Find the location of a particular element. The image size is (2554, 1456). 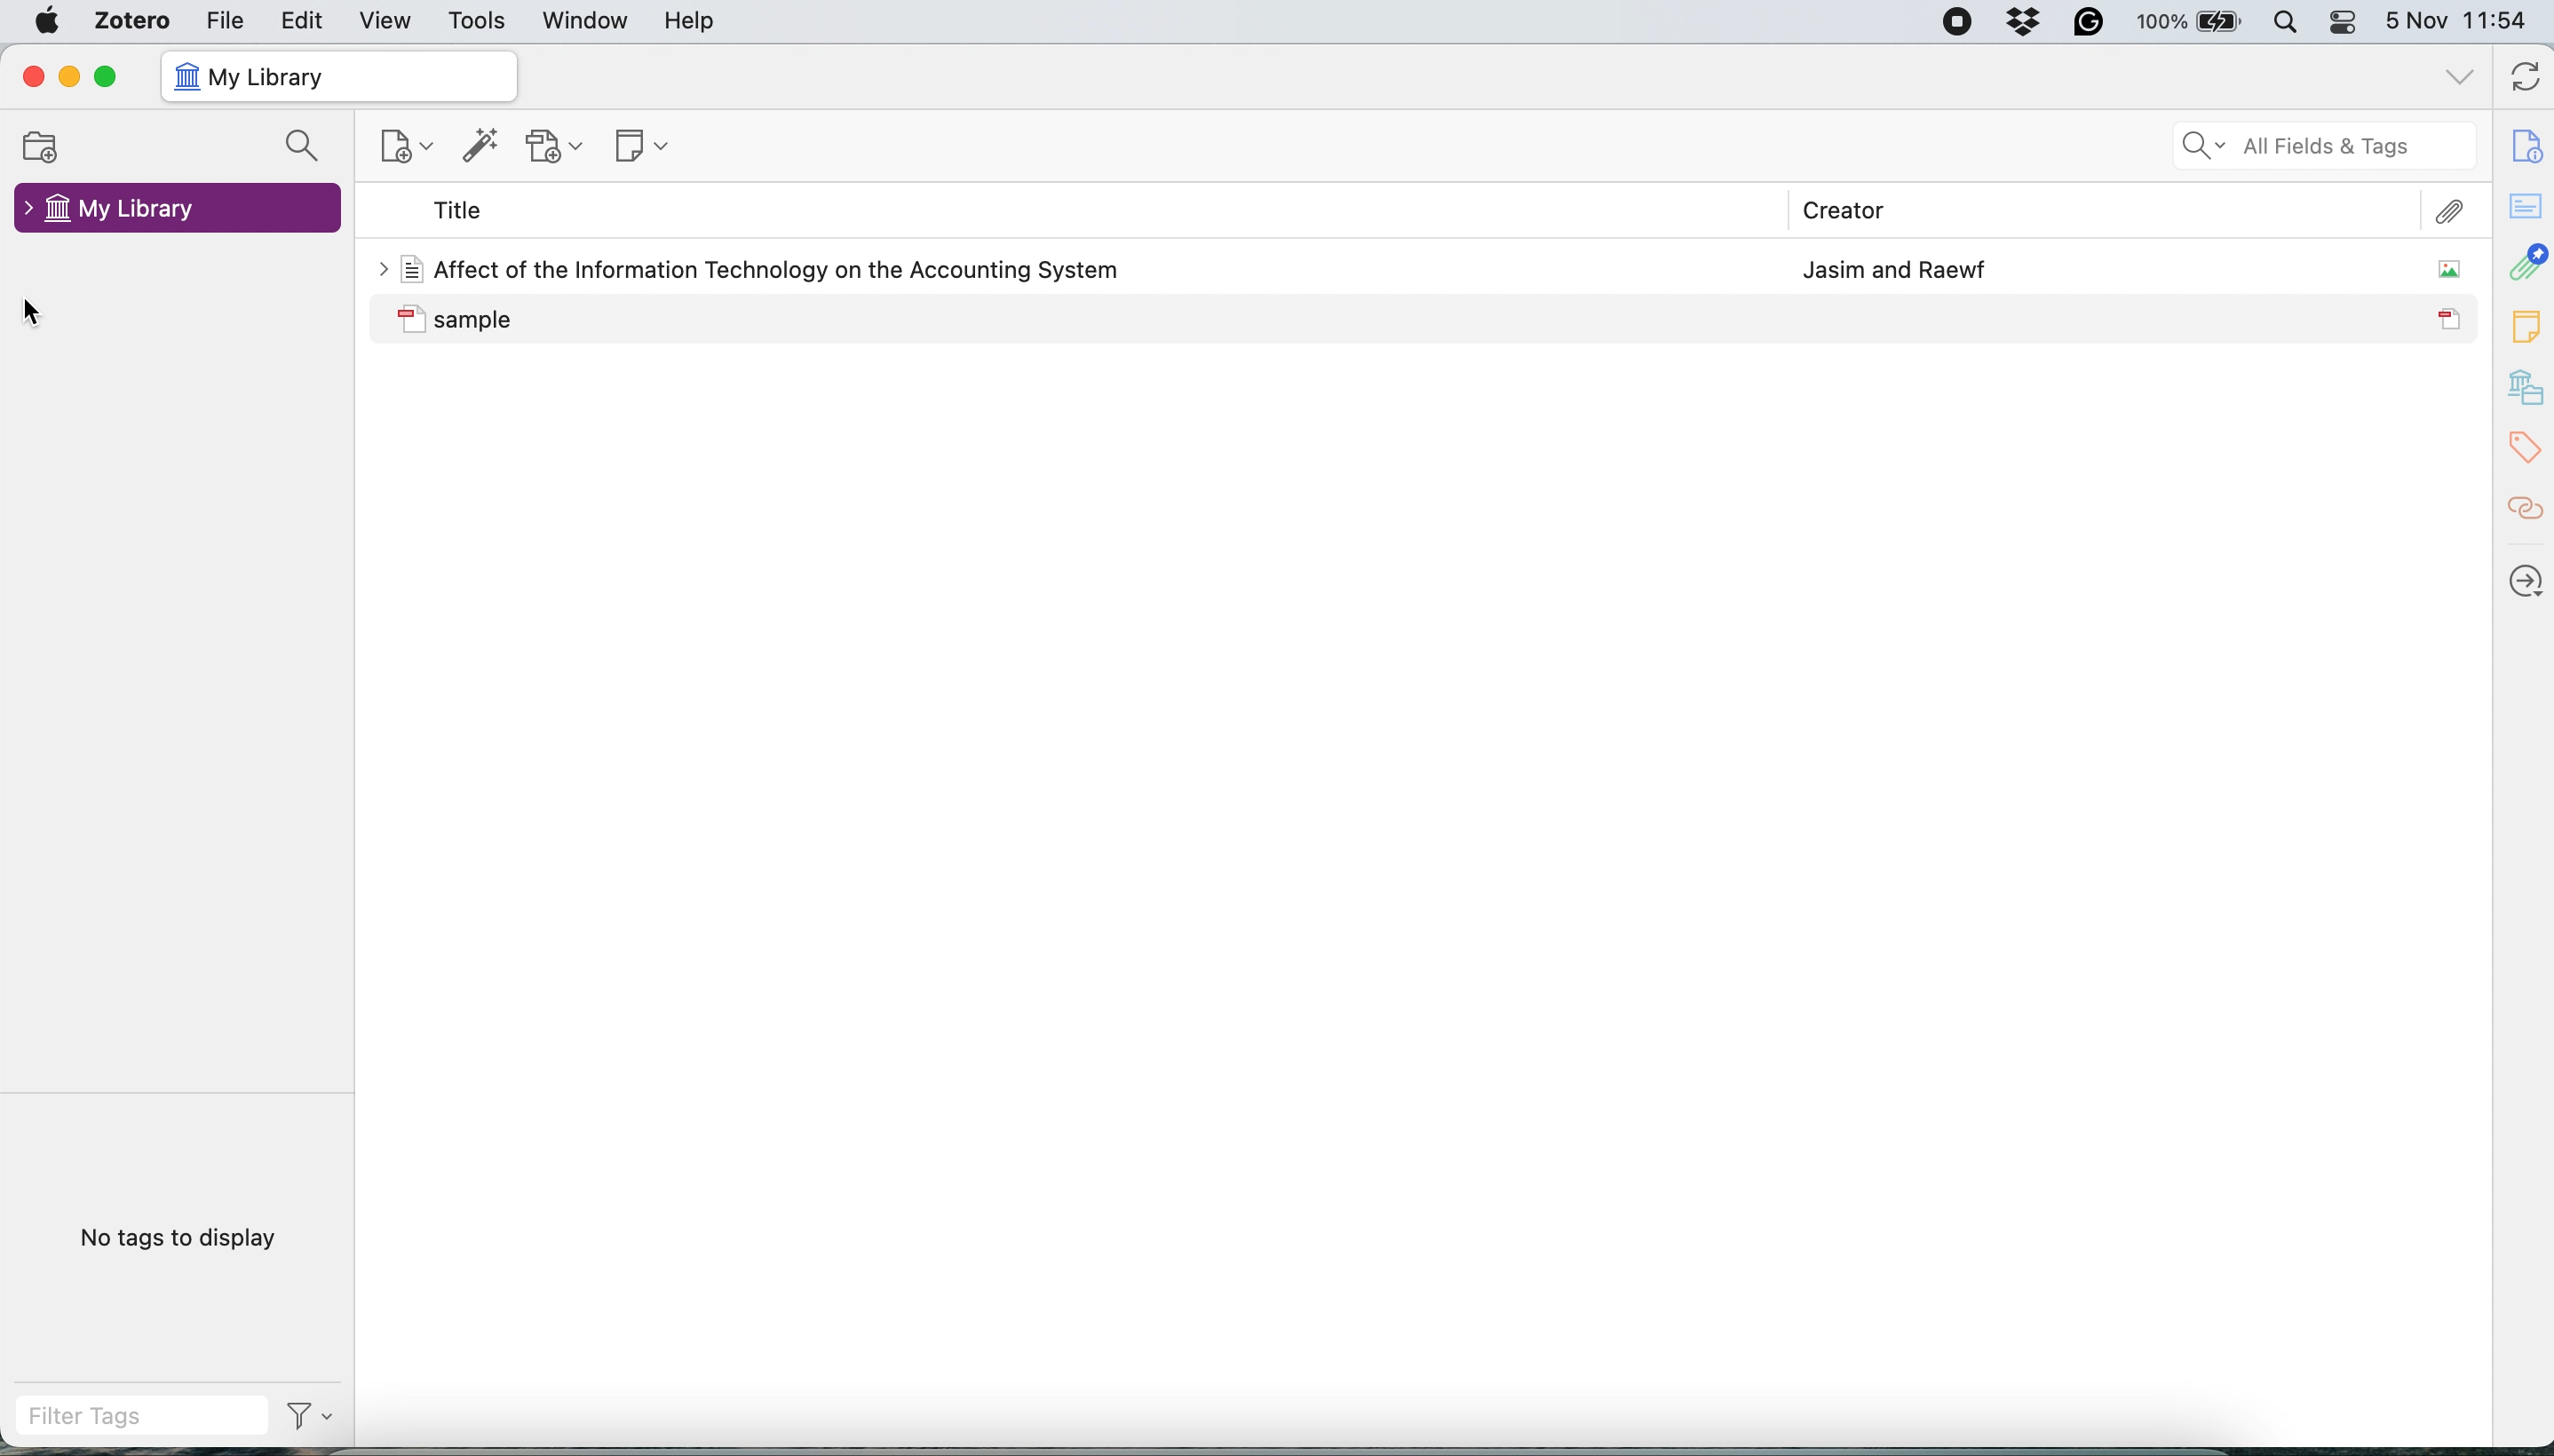

control center is located at coordinates (2349, 28).